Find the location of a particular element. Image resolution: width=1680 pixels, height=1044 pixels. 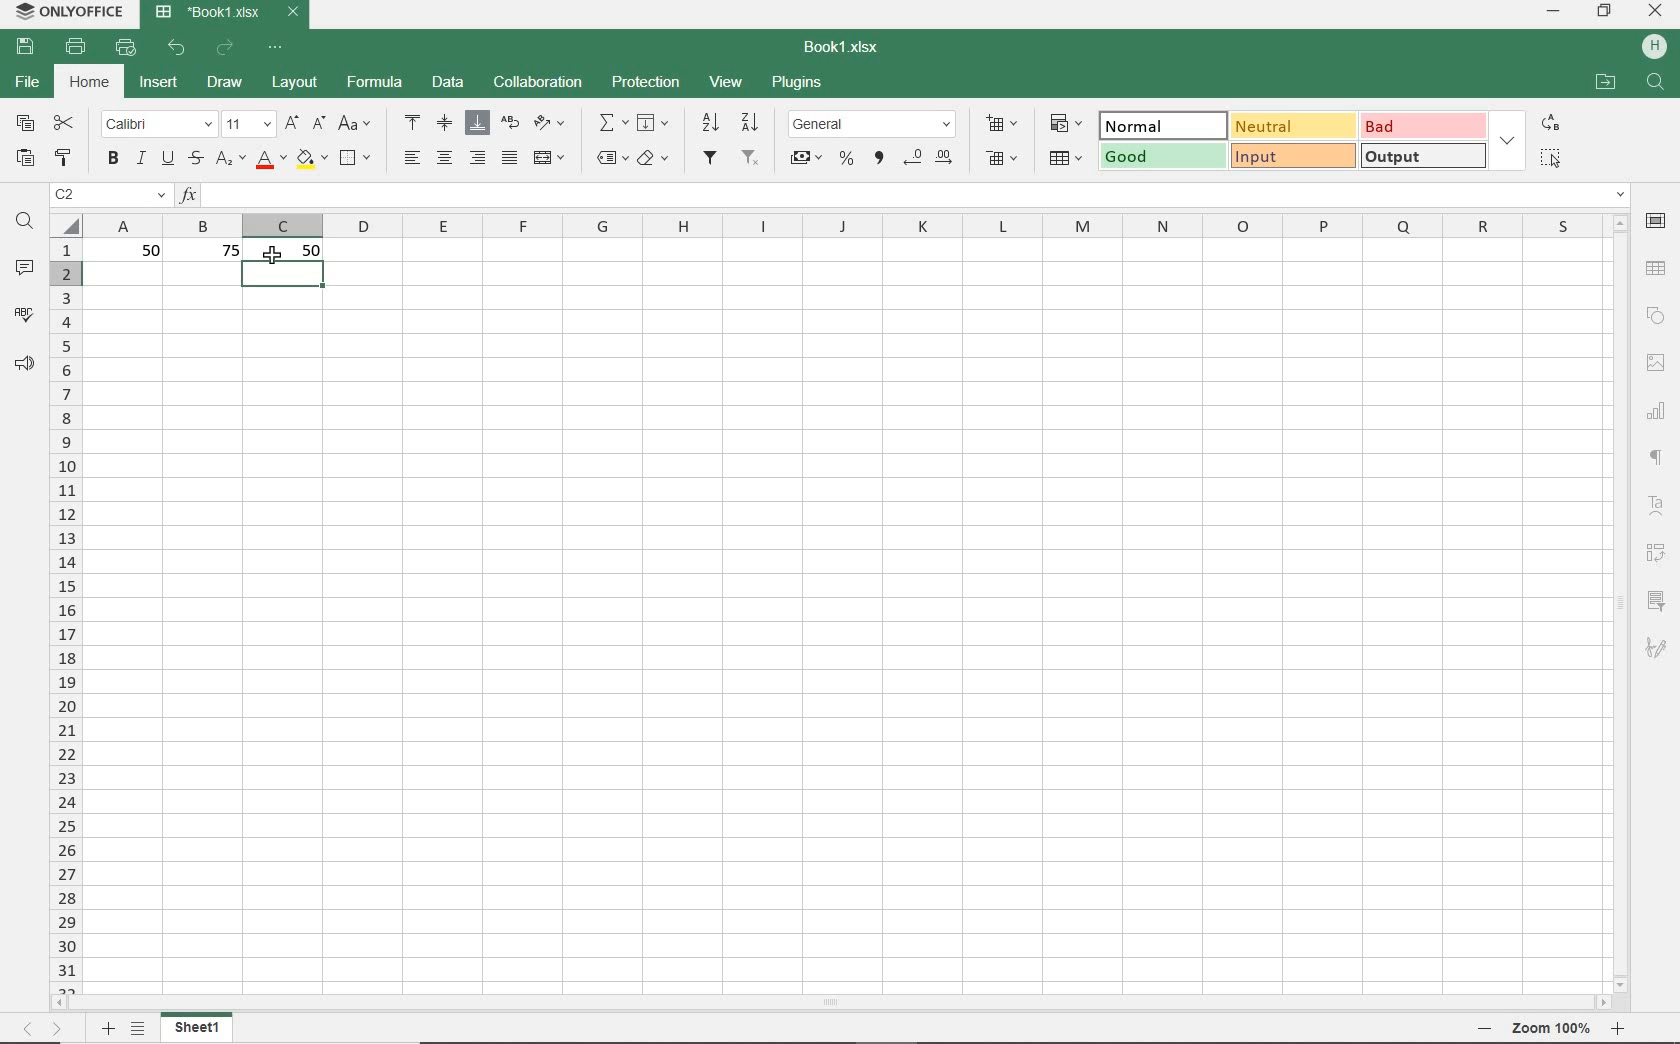

copy style is located at coordinates (65, 159).